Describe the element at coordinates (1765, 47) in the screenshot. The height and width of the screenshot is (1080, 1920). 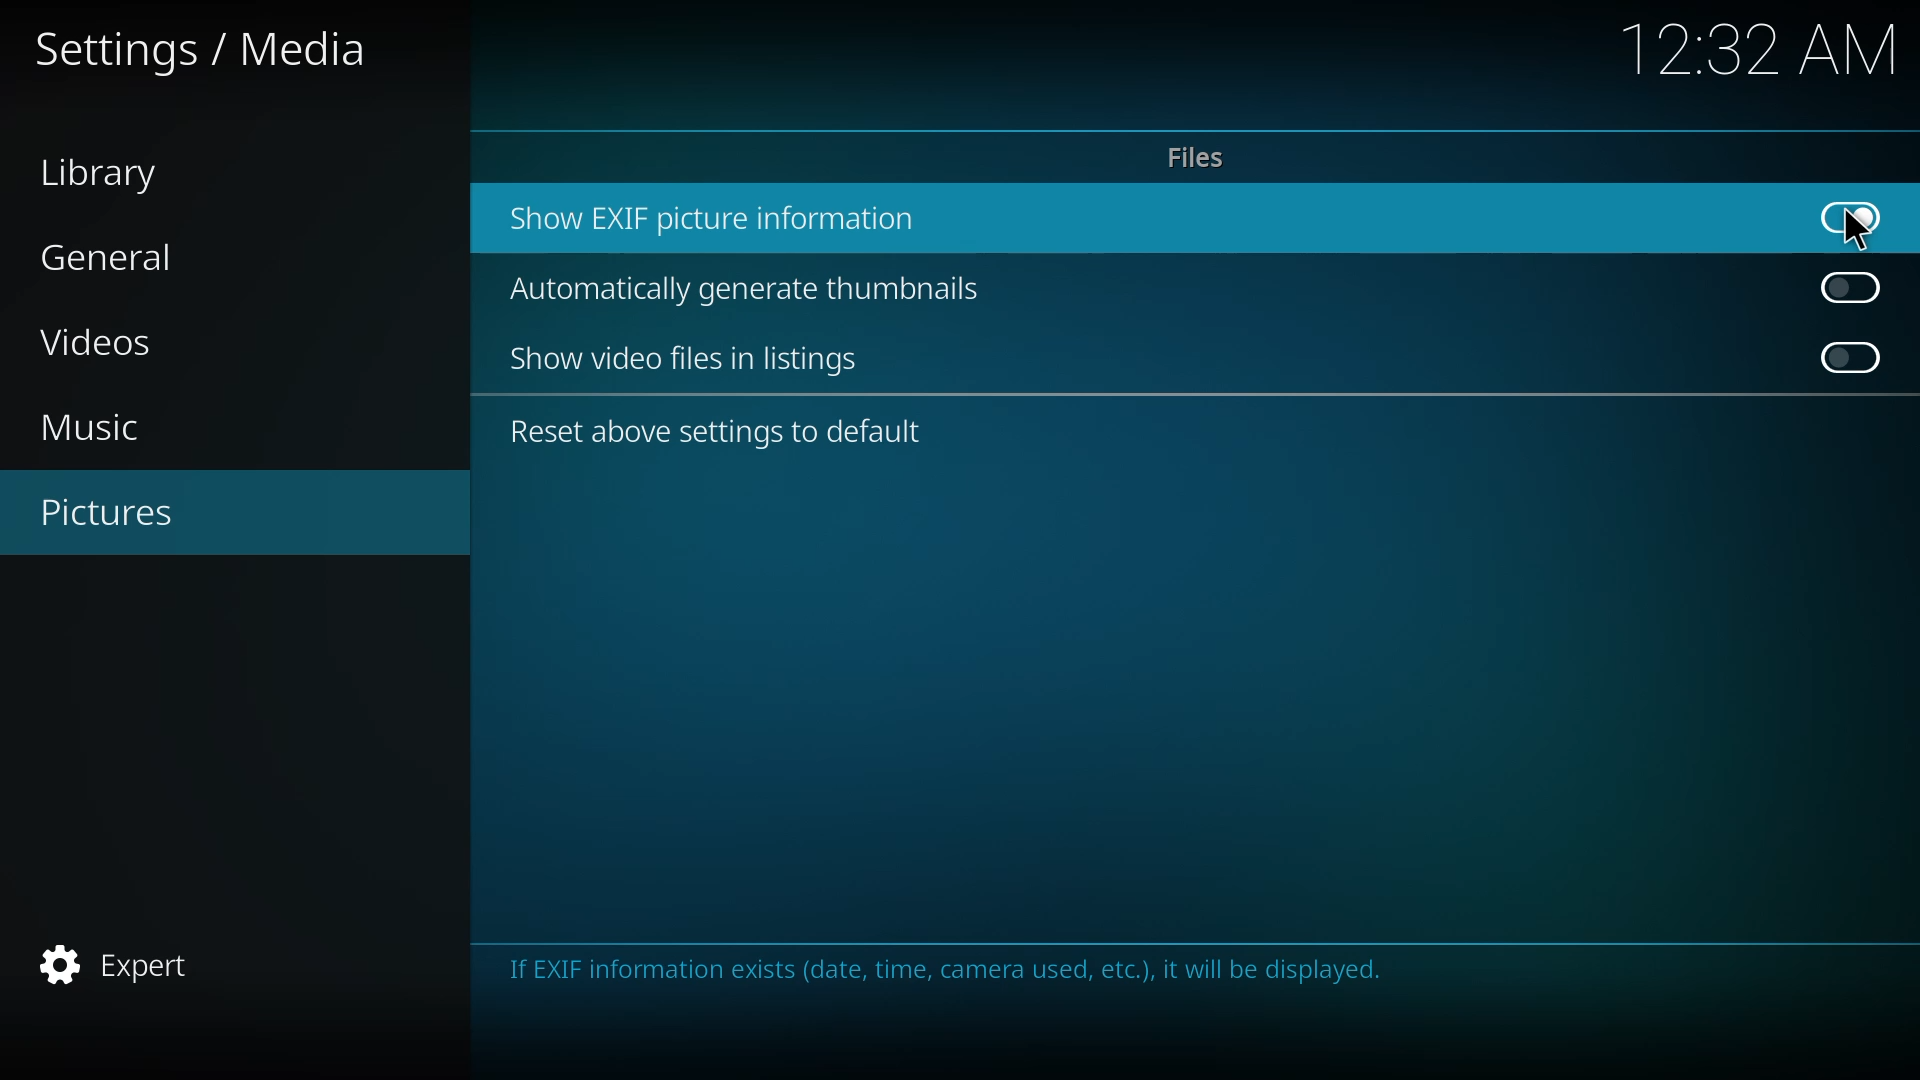
I see `time` at that location.